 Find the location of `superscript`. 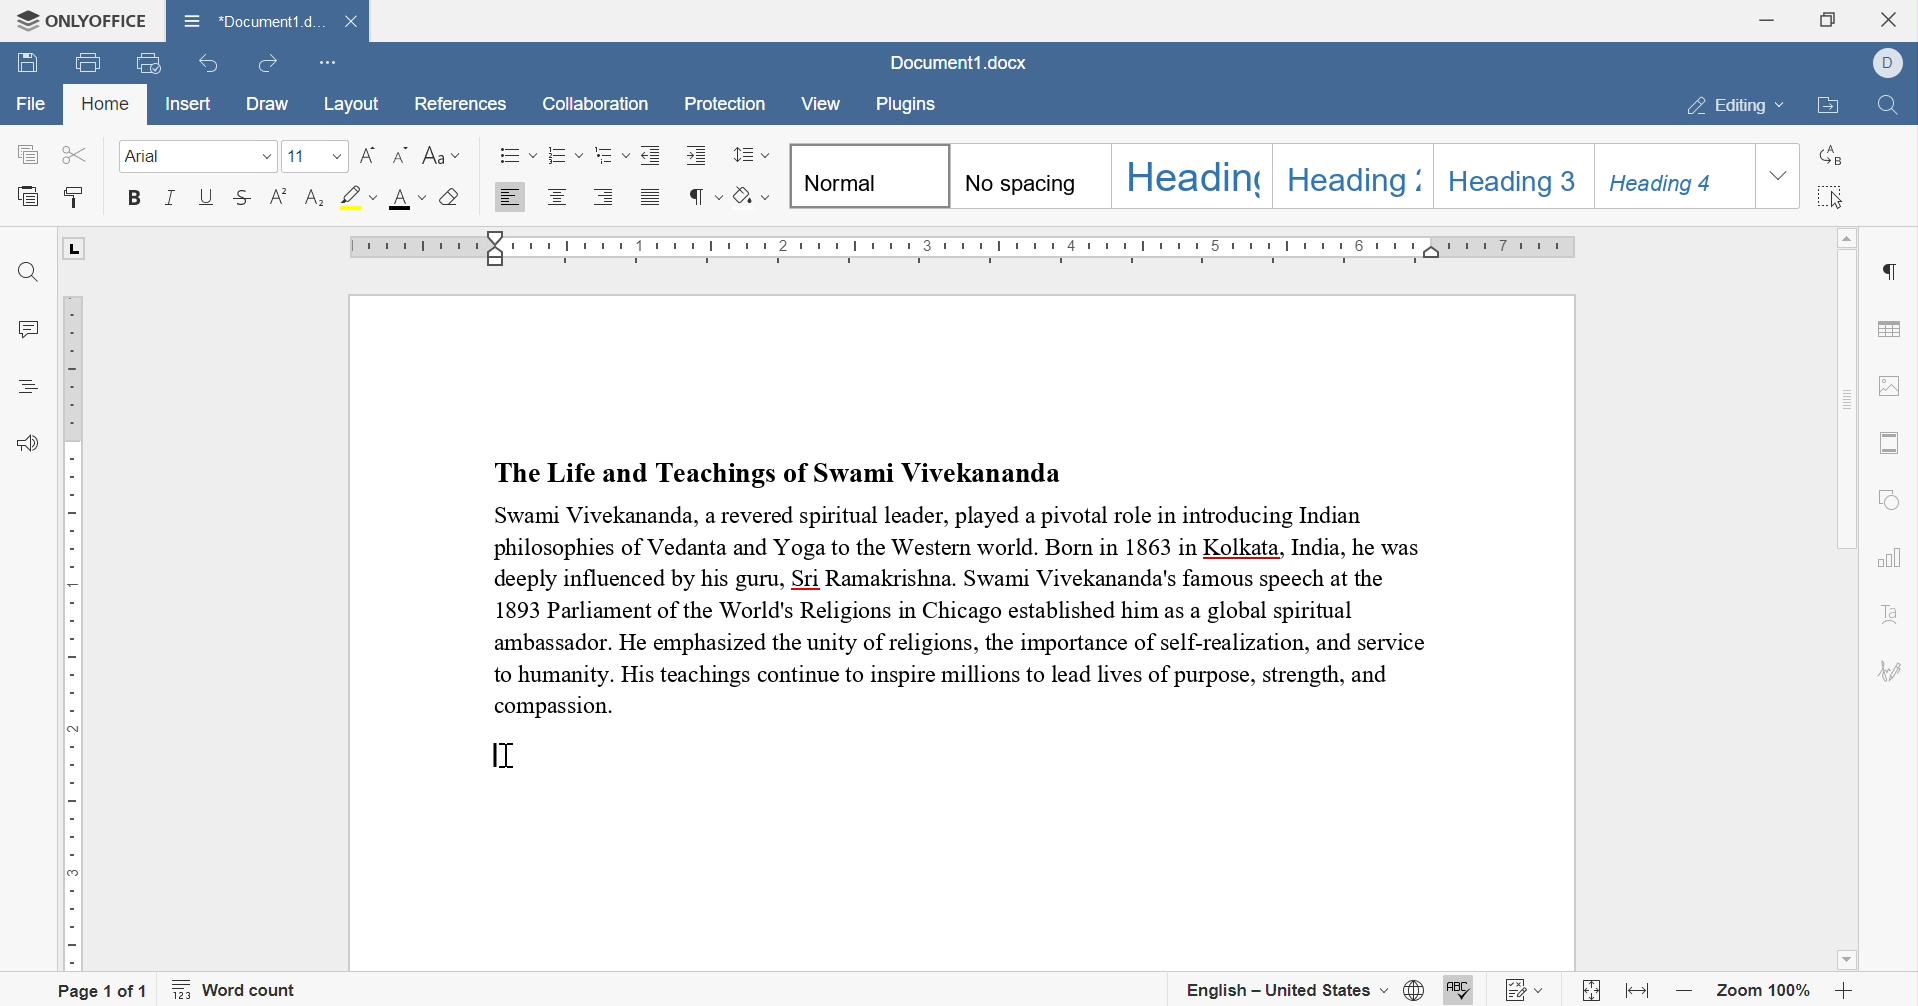

superscript is located at coordinates (279, 196).